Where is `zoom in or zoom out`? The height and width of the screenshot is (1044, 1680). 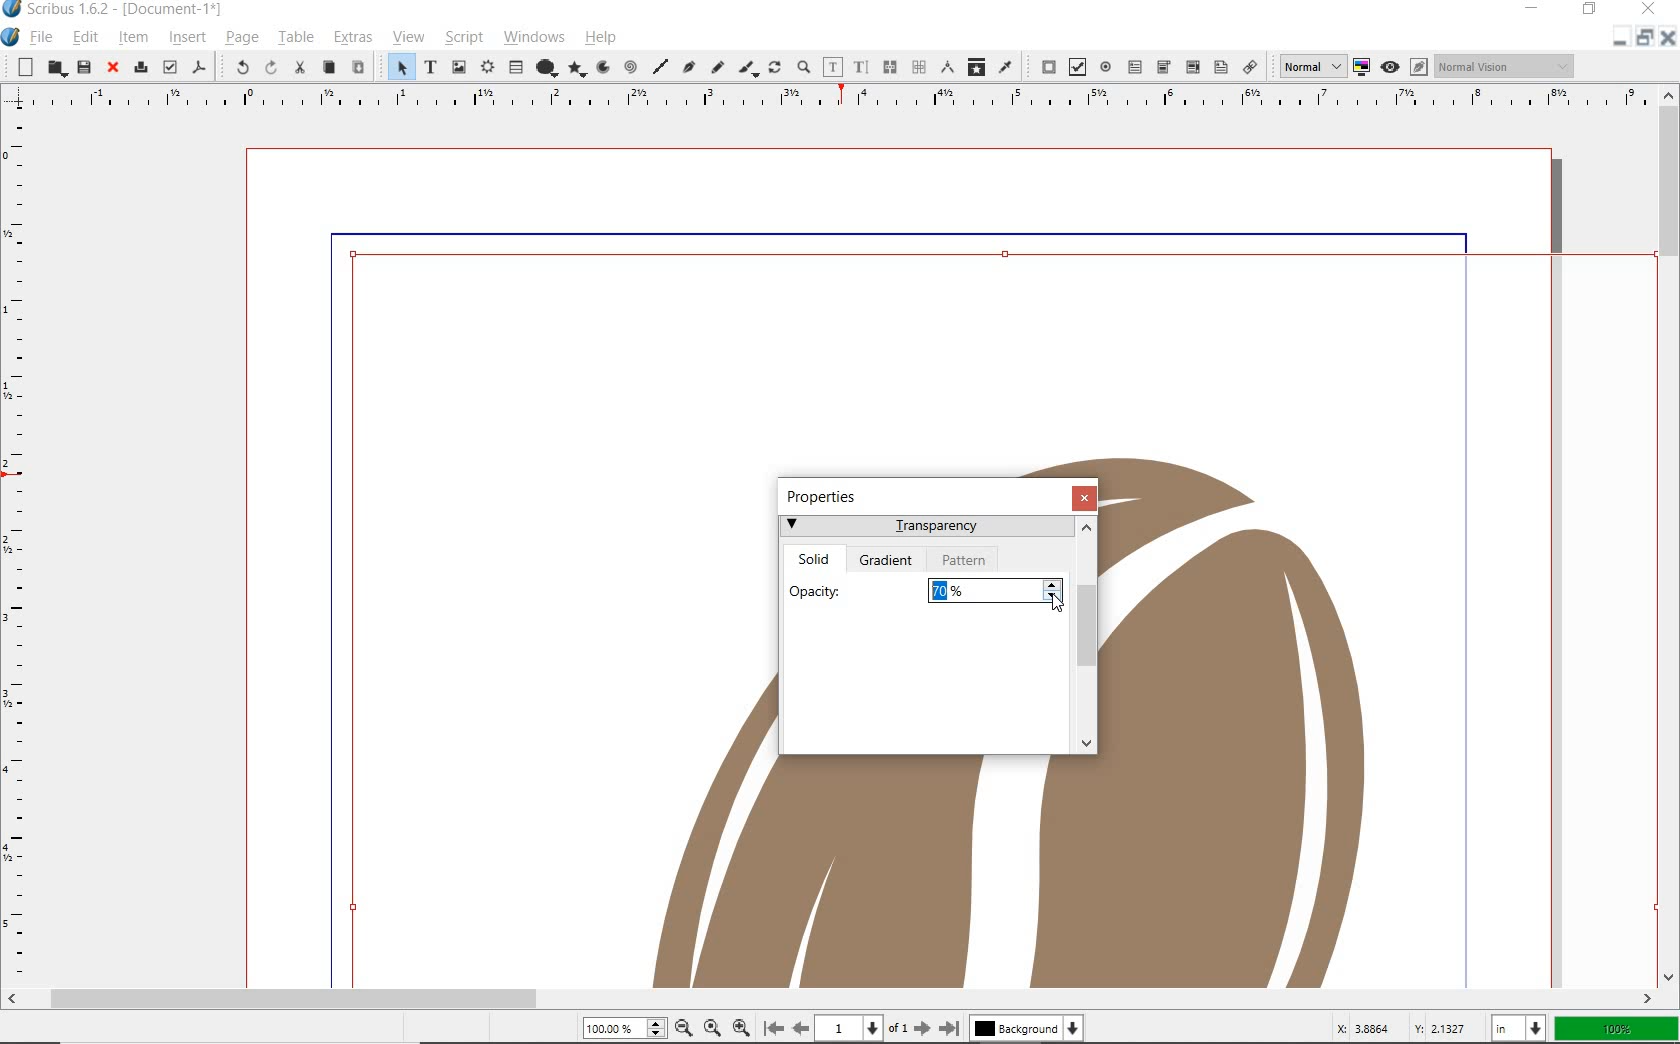 zoom in or zoom out is located at coordinates (805, 65).